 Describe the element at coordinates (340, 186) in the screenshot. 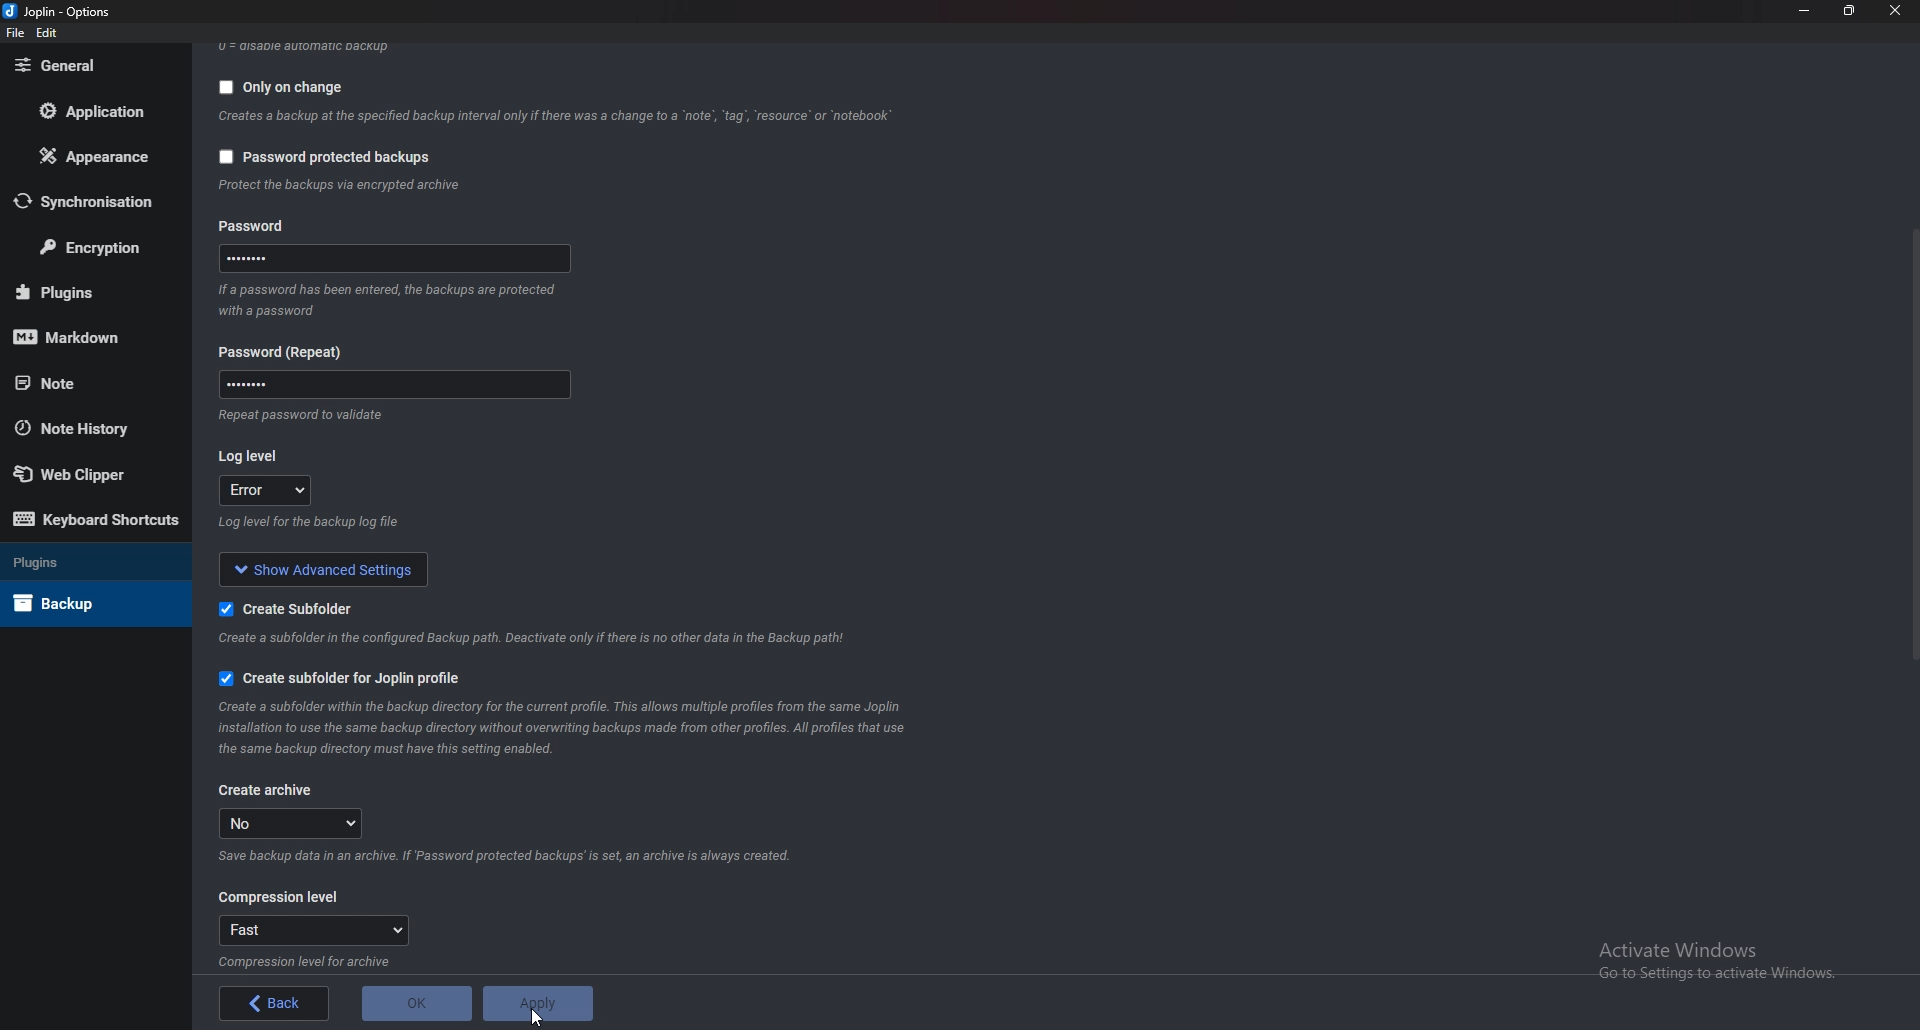

I see `info` at that location.